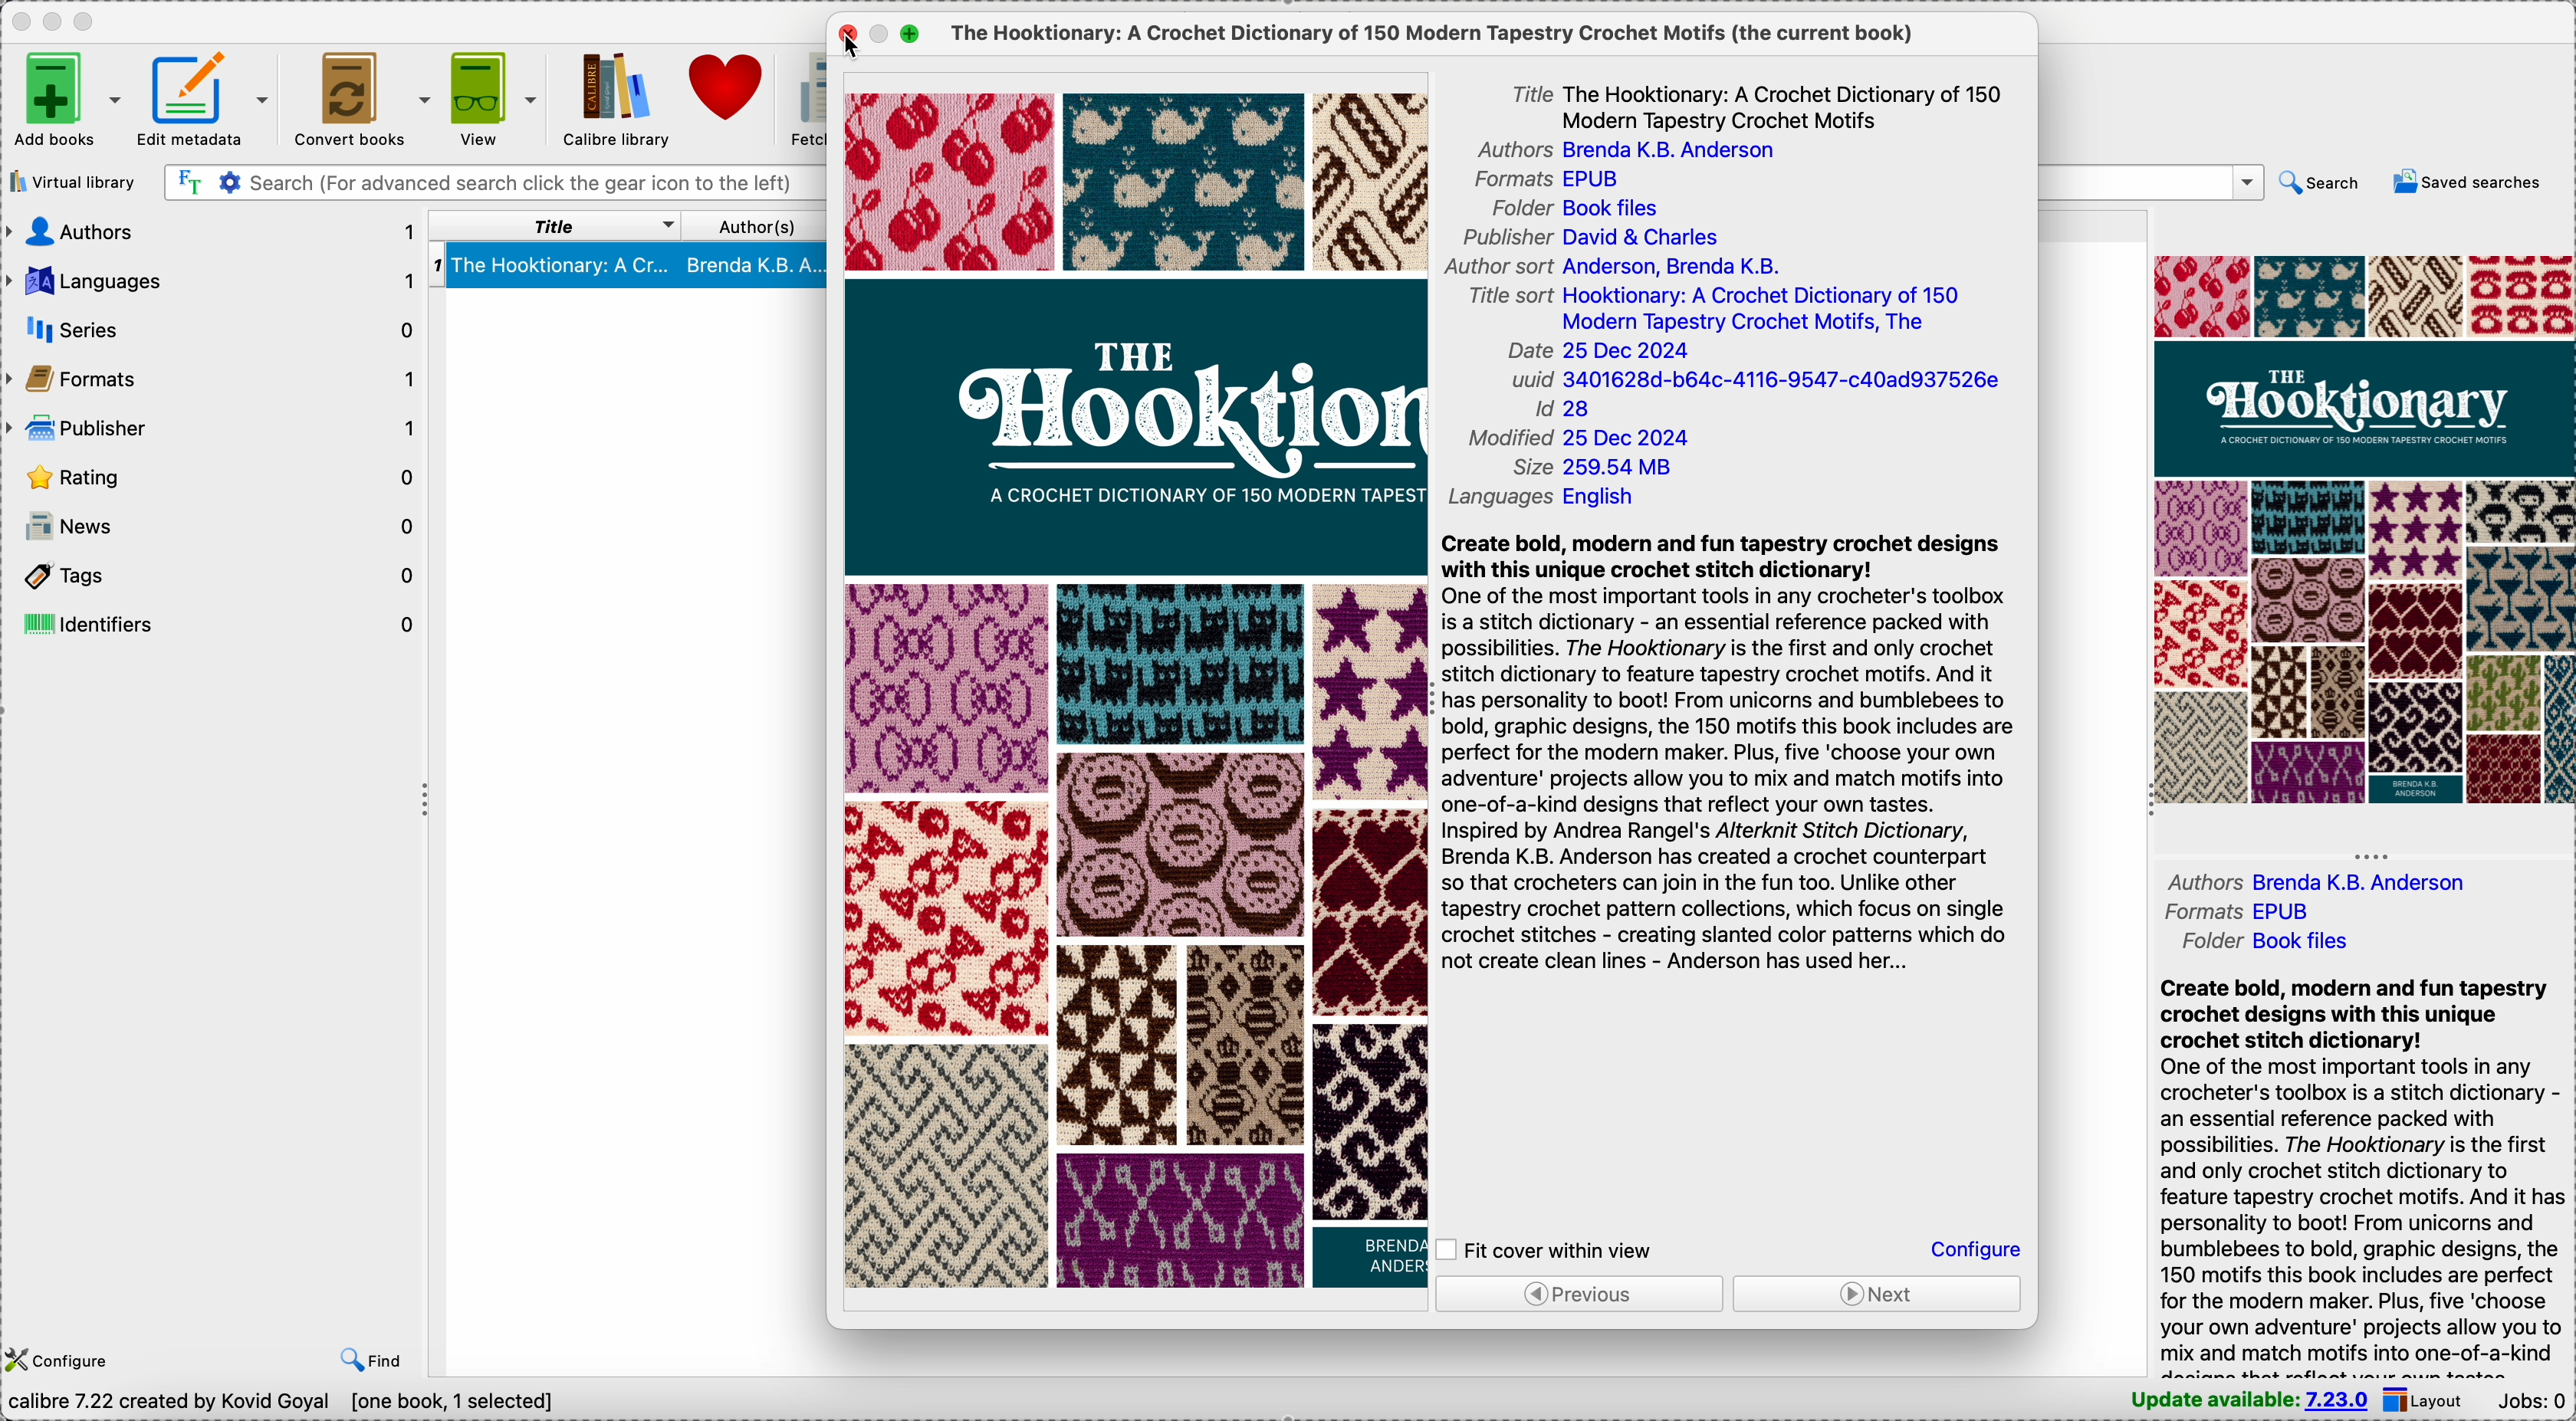  What do you see at coordinates (1599, 466) in the screenshot?
I see `size` at bounding box center [1599, 466].